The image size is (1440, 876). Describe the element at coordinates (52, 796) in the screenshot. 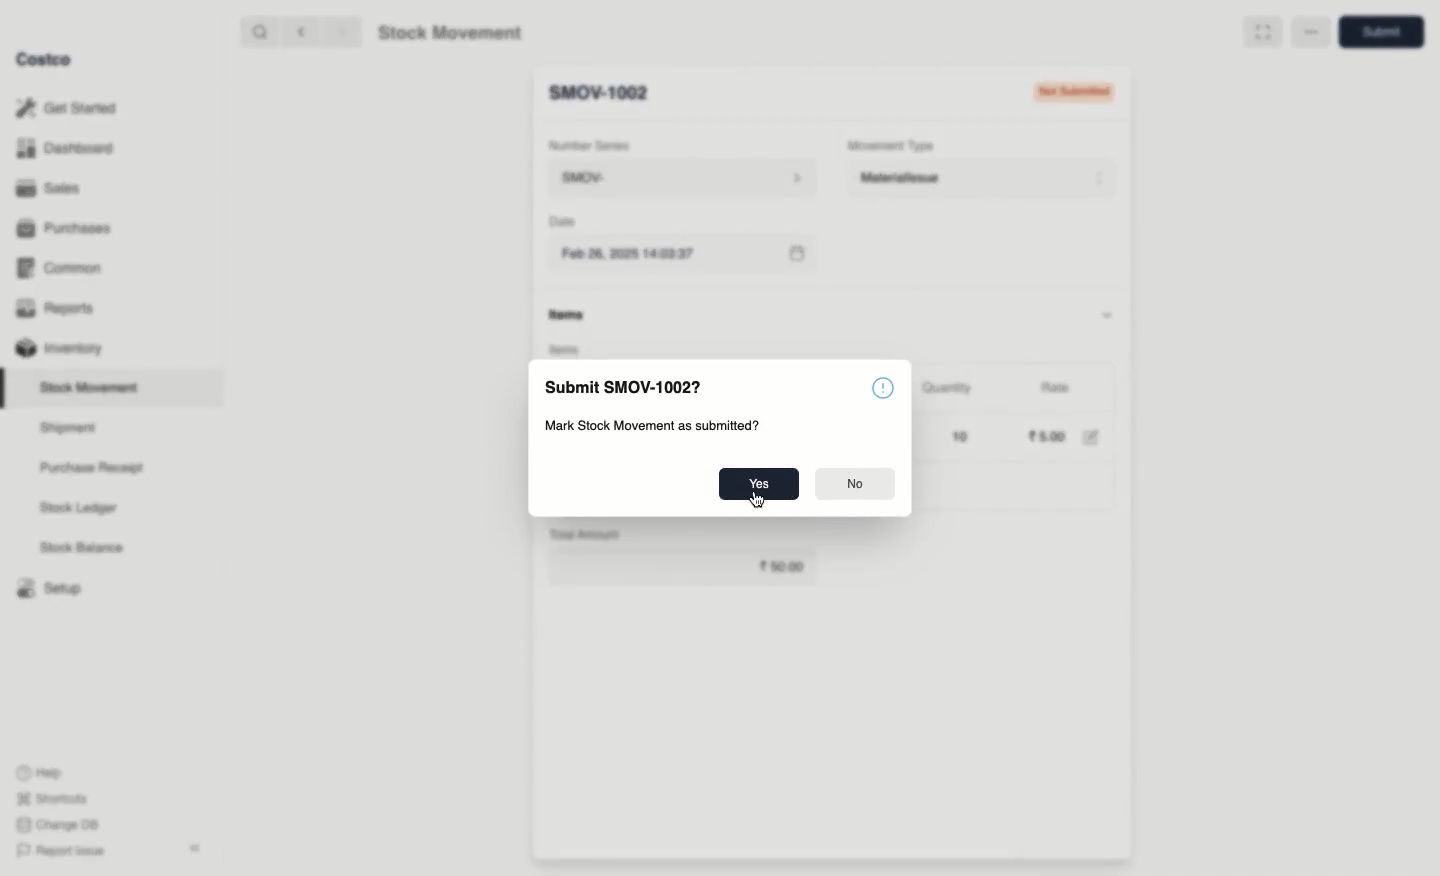

I see `Shortcuts` at that location.